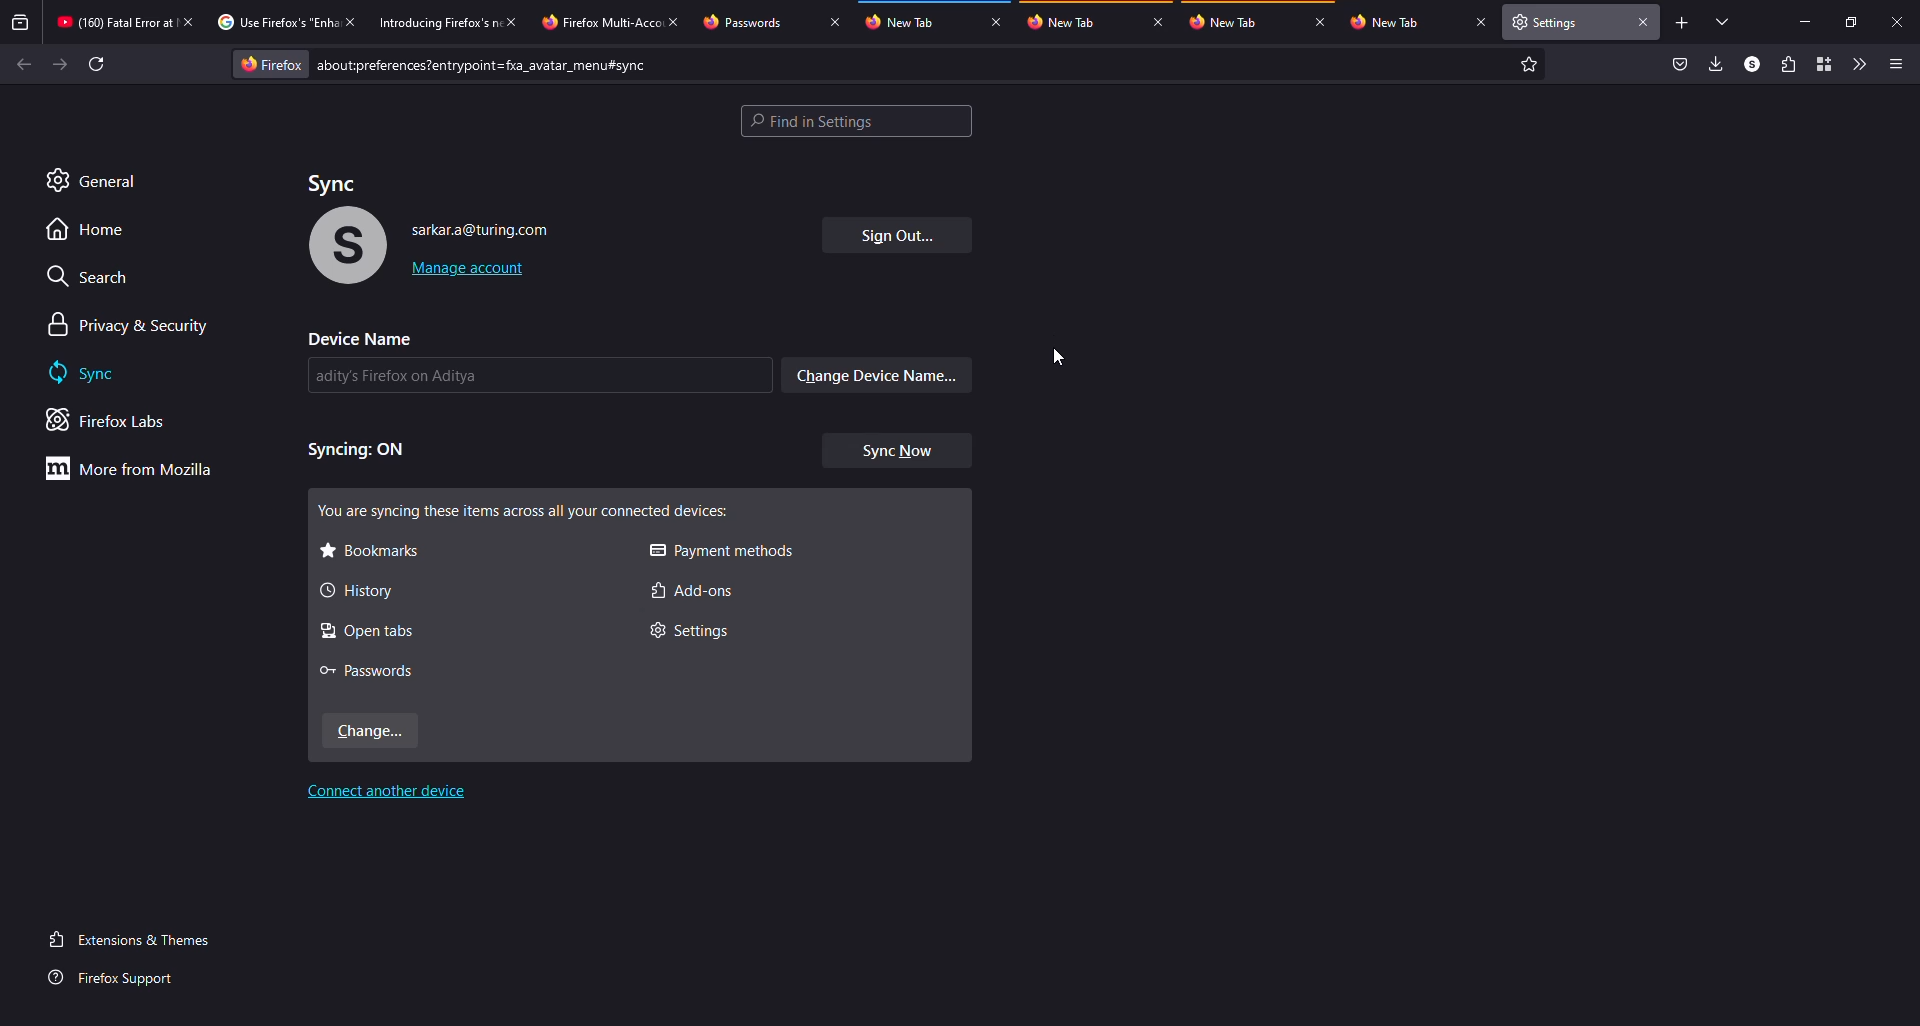 The width and height of the screenshot is (1920, 1026). What do you see at coordinates (21, 21) in the screenshot?
I see `view recent` at bounding box center [21, 21].